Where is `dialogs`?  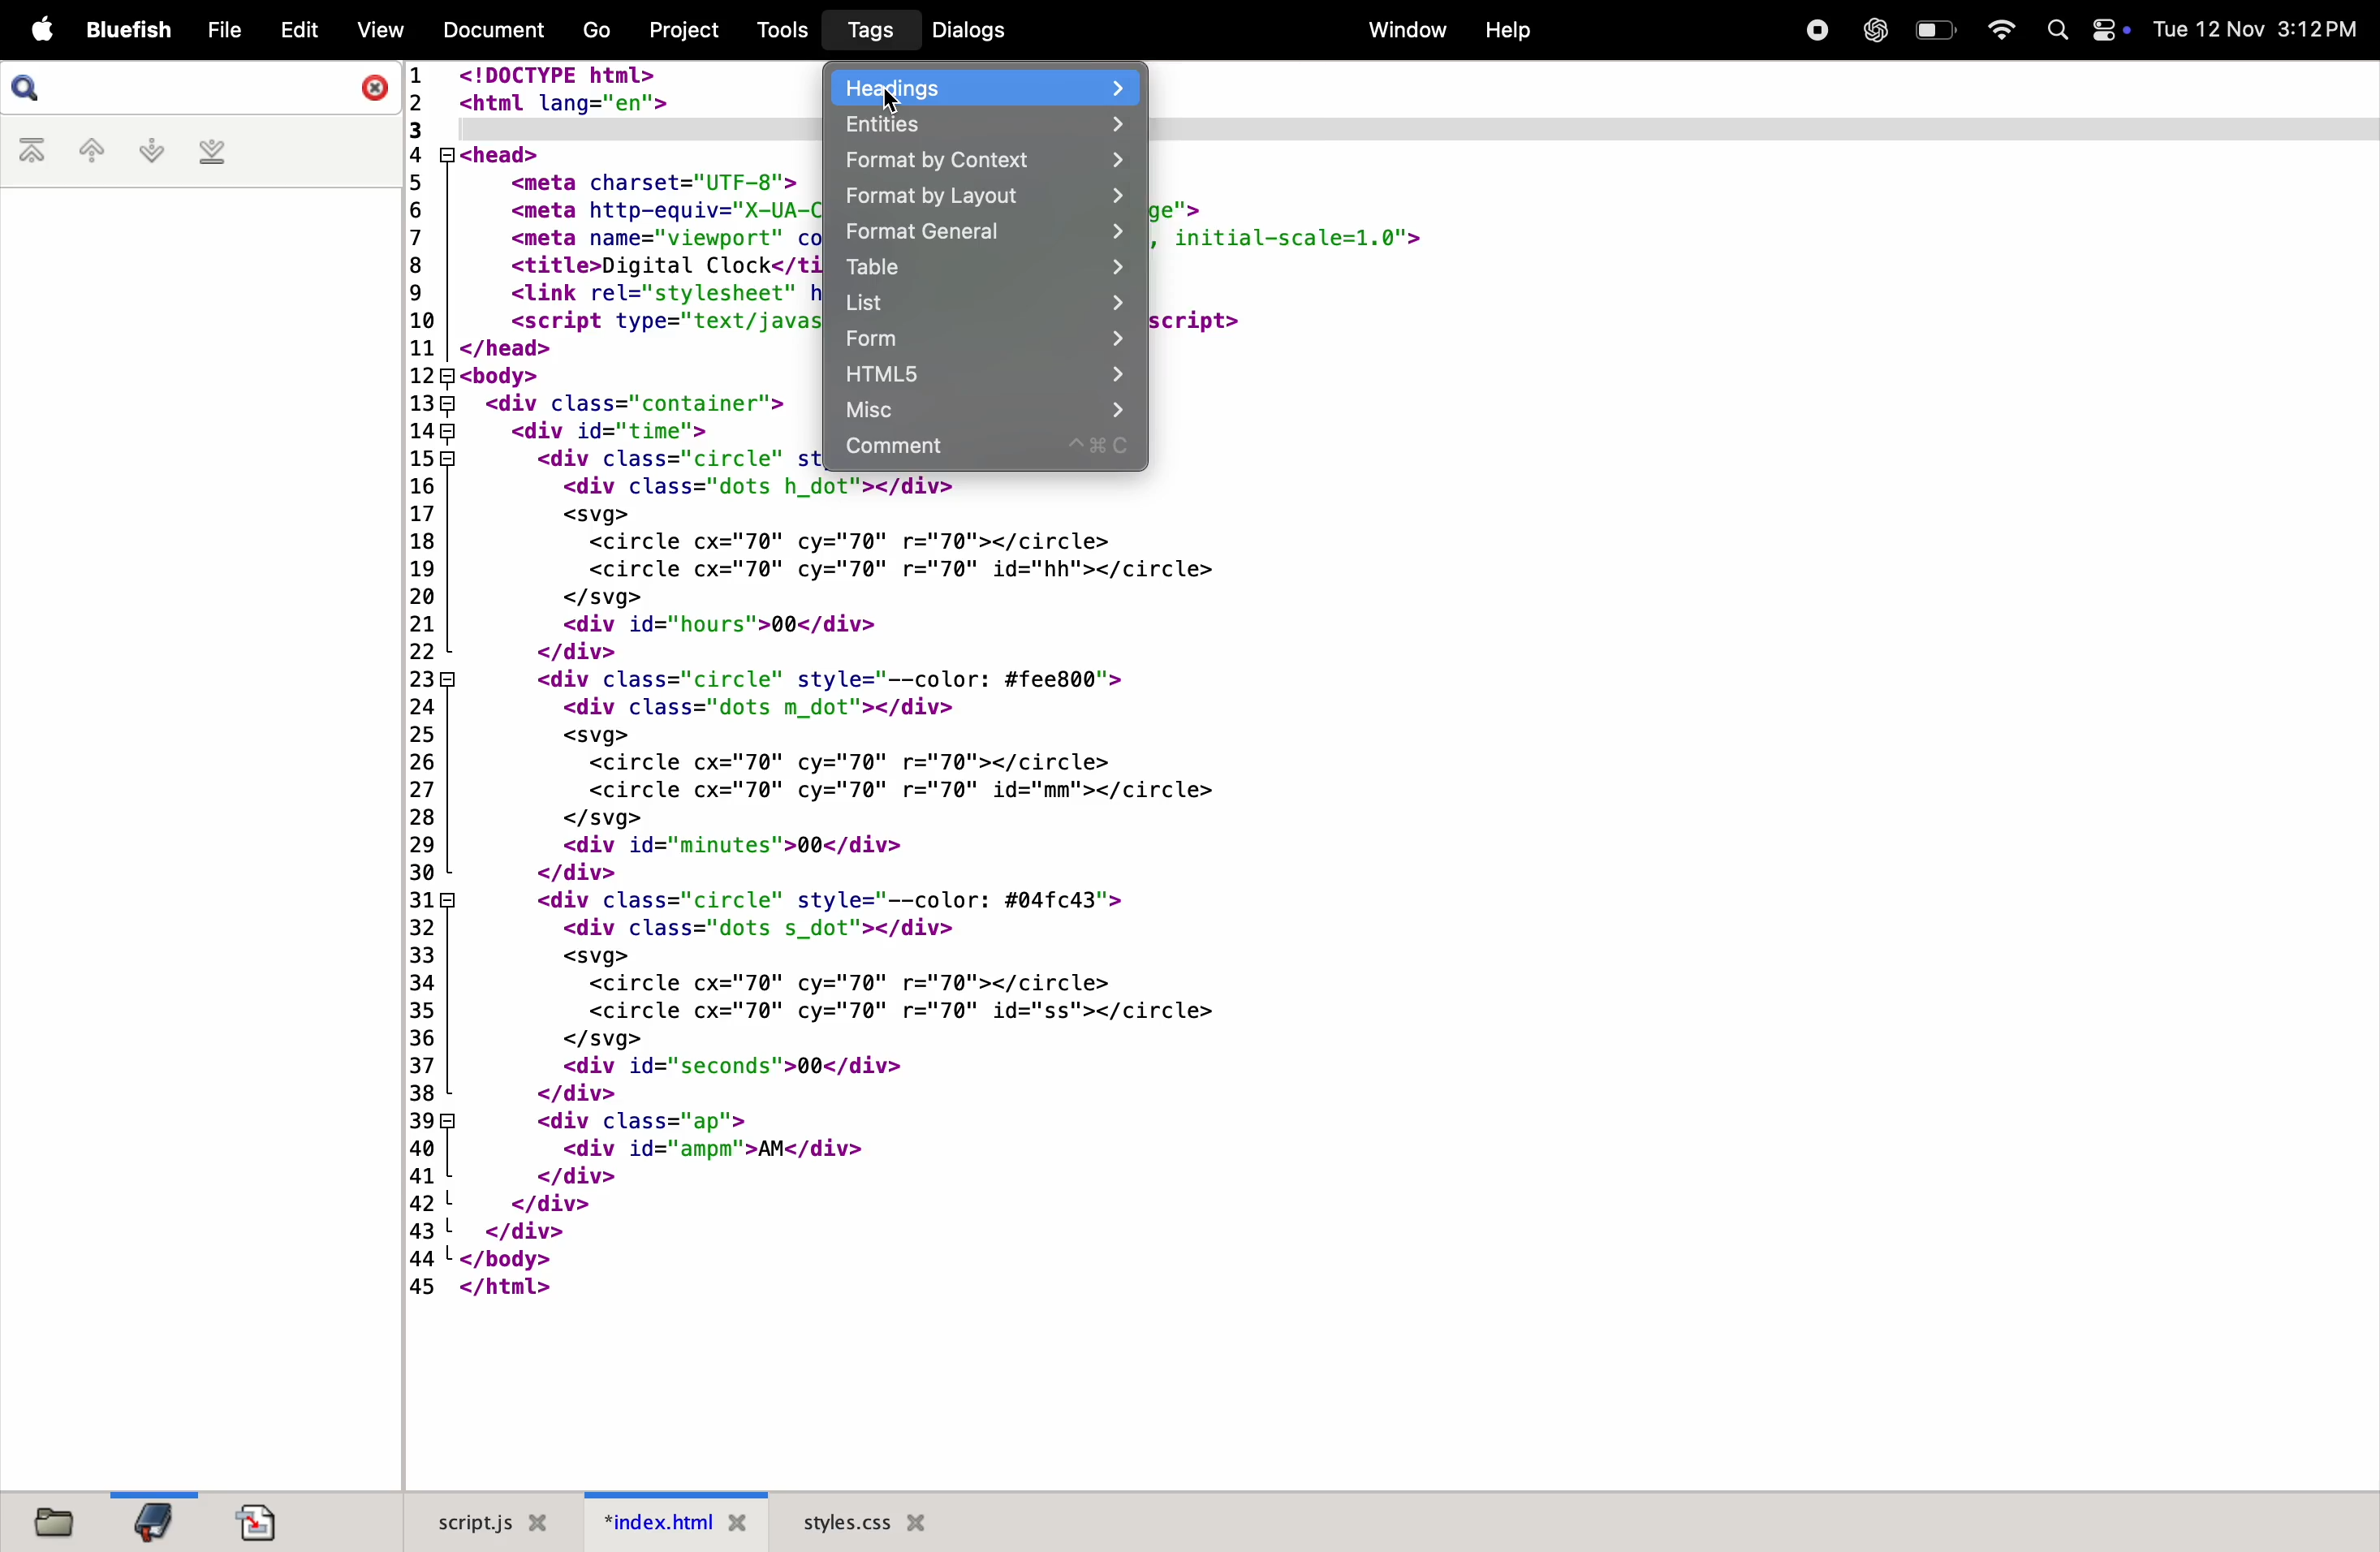
dialogs is located at coordinates (967, 30).